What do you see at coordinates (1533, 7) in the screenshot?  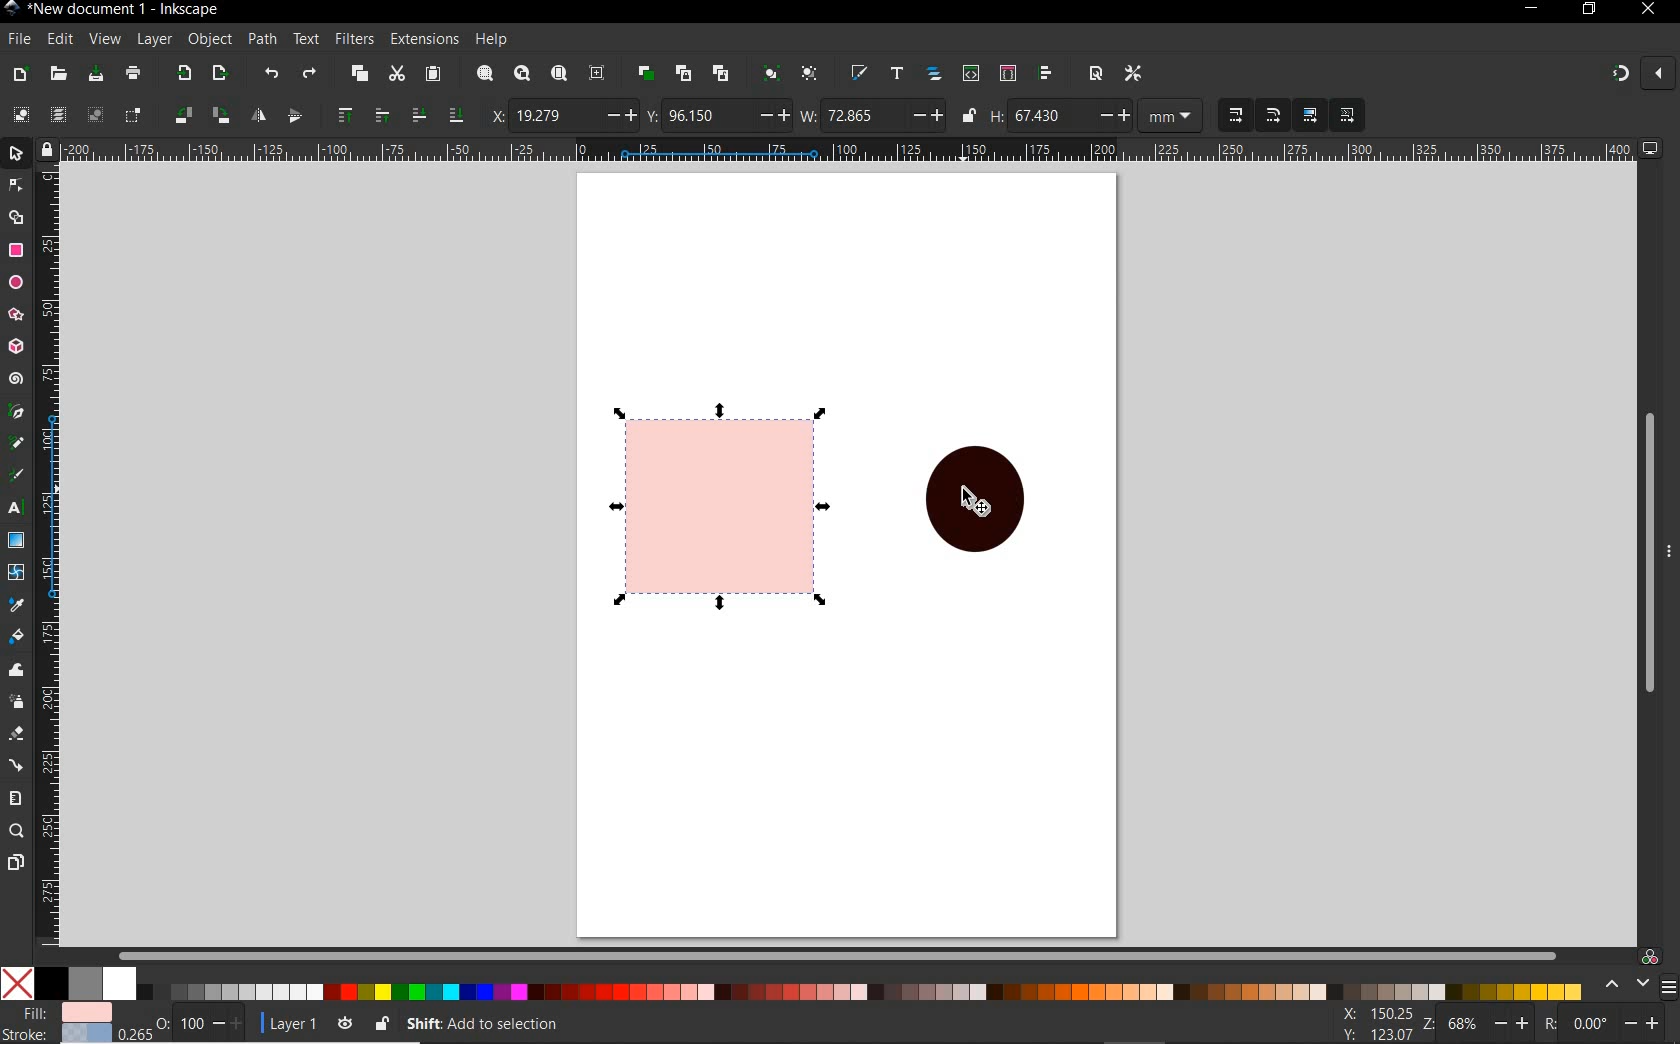 I see `minimize` at bounding box center [1533, 7].